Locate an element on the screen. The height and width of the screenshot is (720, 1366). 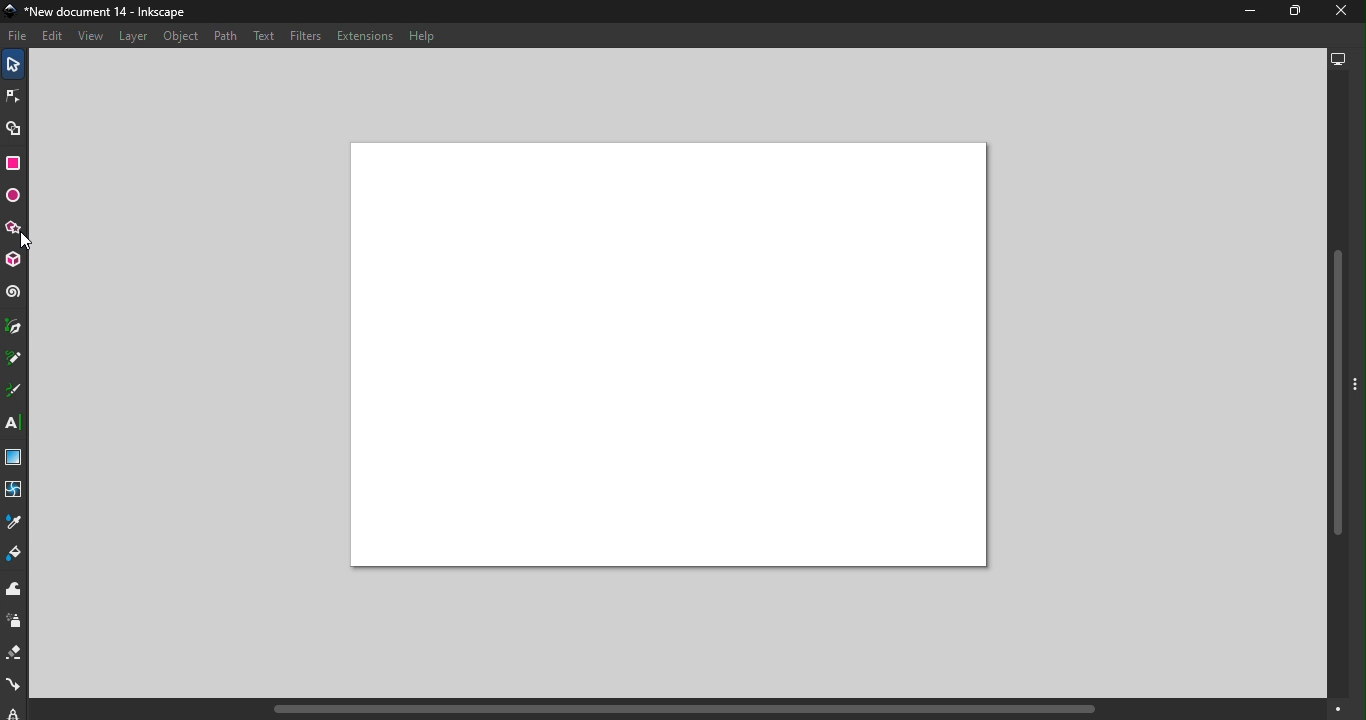
Connector tool is located at coordinates (15, 687).